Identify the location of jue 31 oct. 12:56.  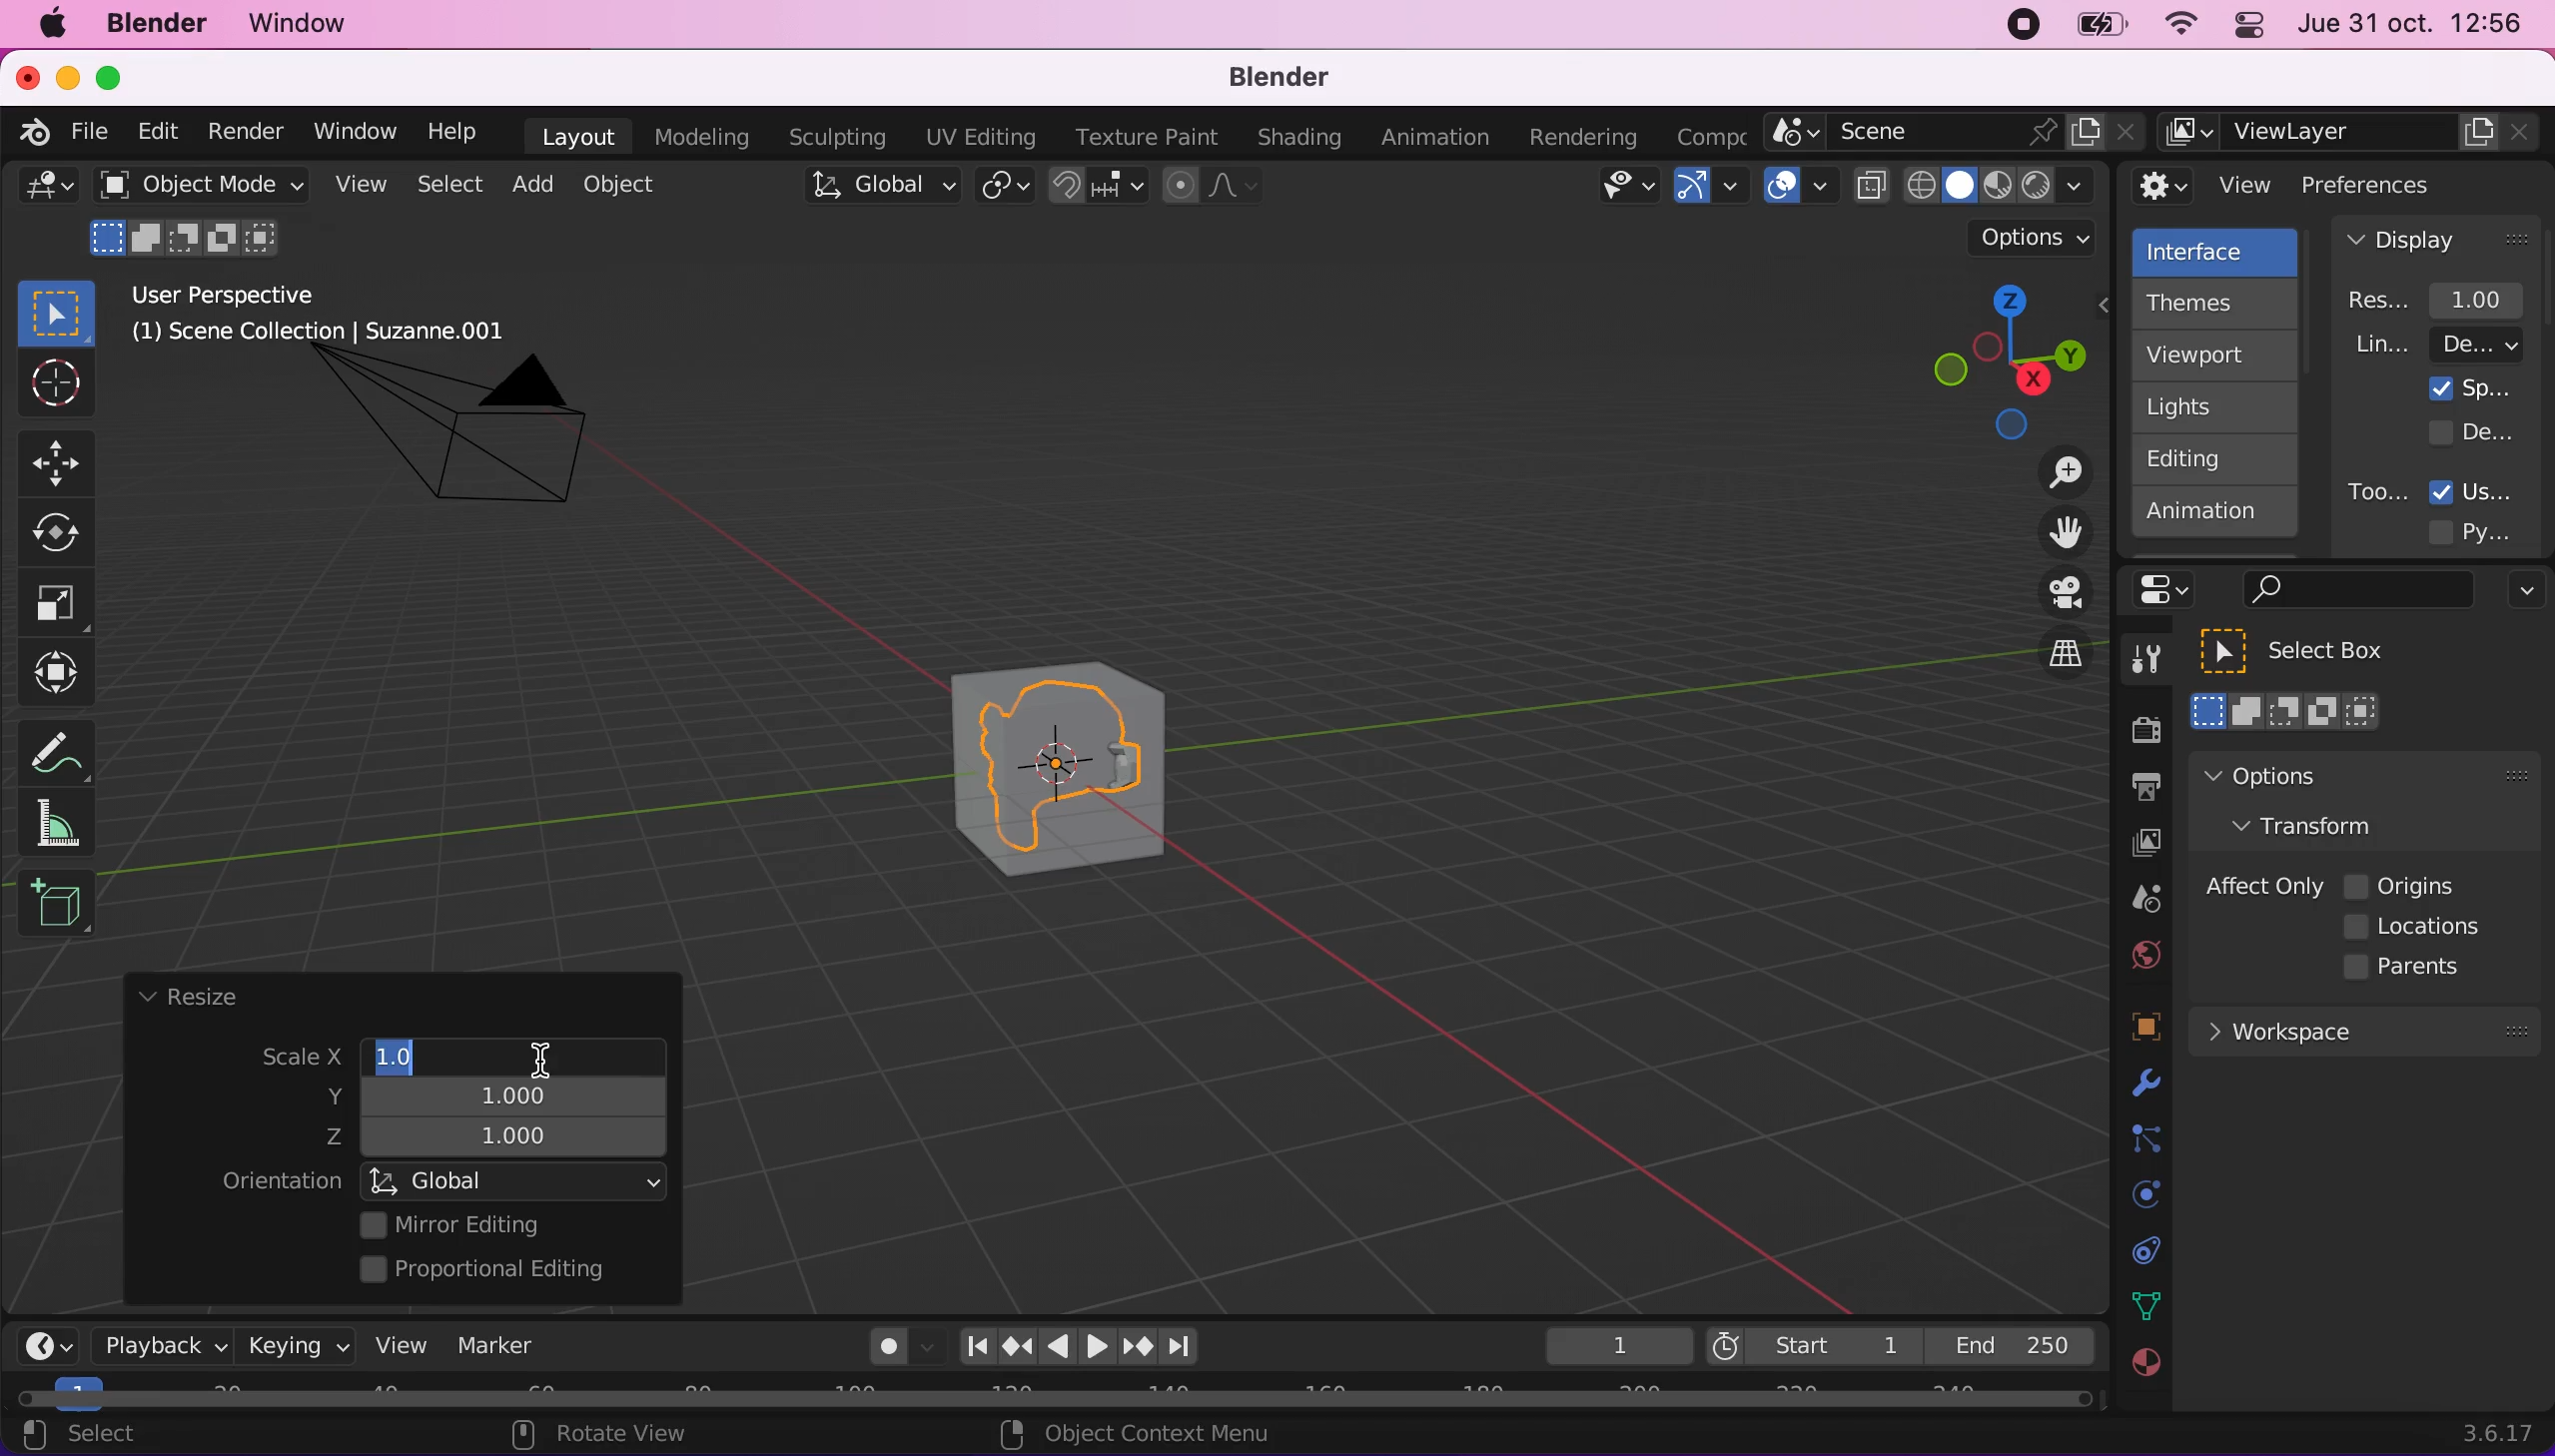
(2411, 24).